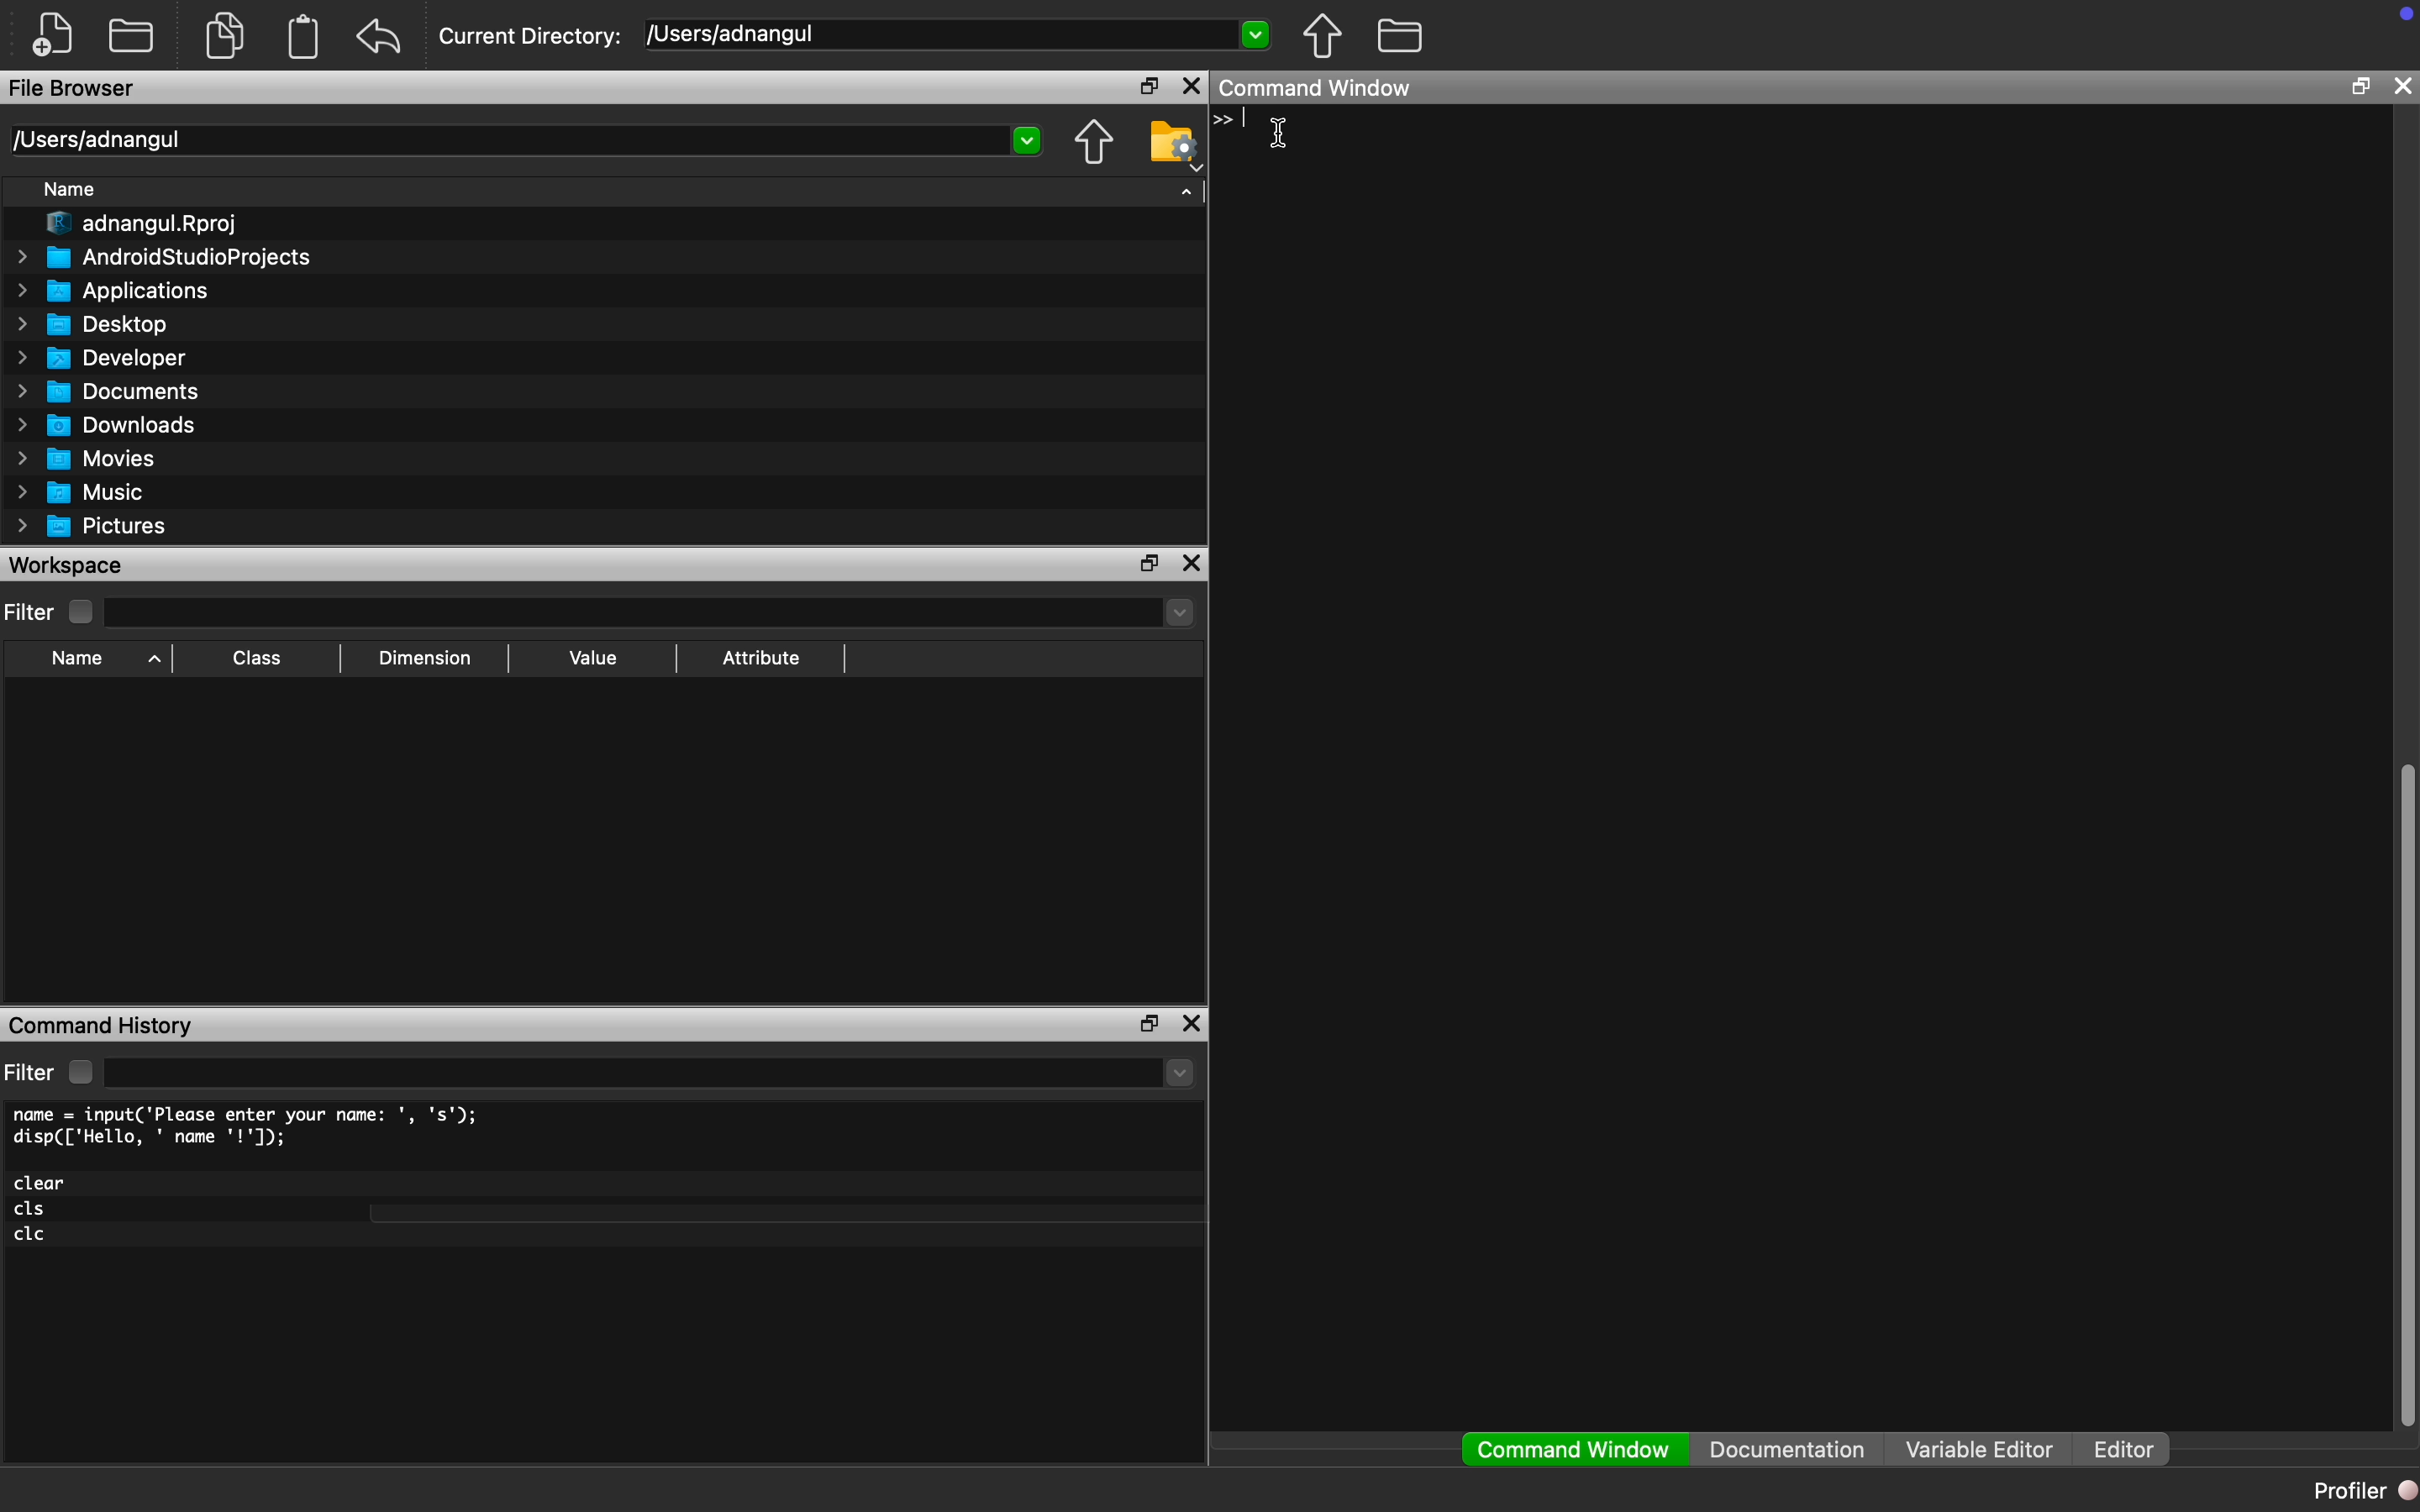  I want to click on close, so click(1192, 87).